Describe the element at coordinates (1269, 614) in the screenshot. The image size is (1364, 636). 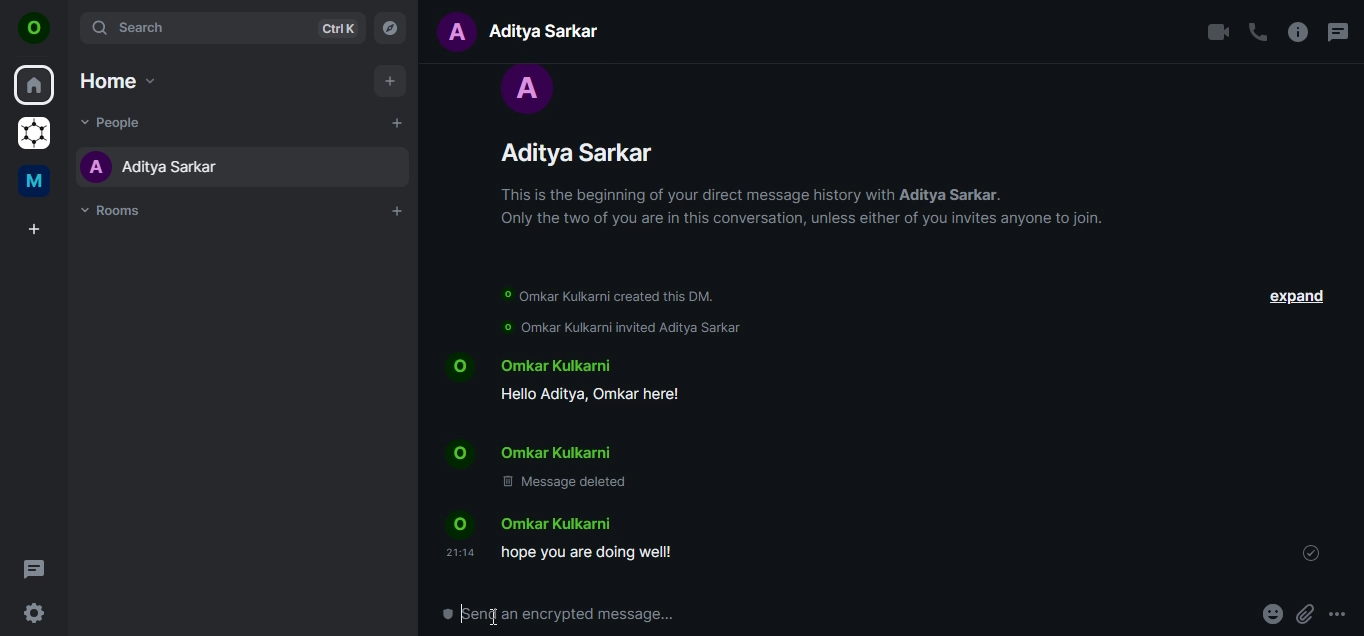
I see `emoji` at that location.